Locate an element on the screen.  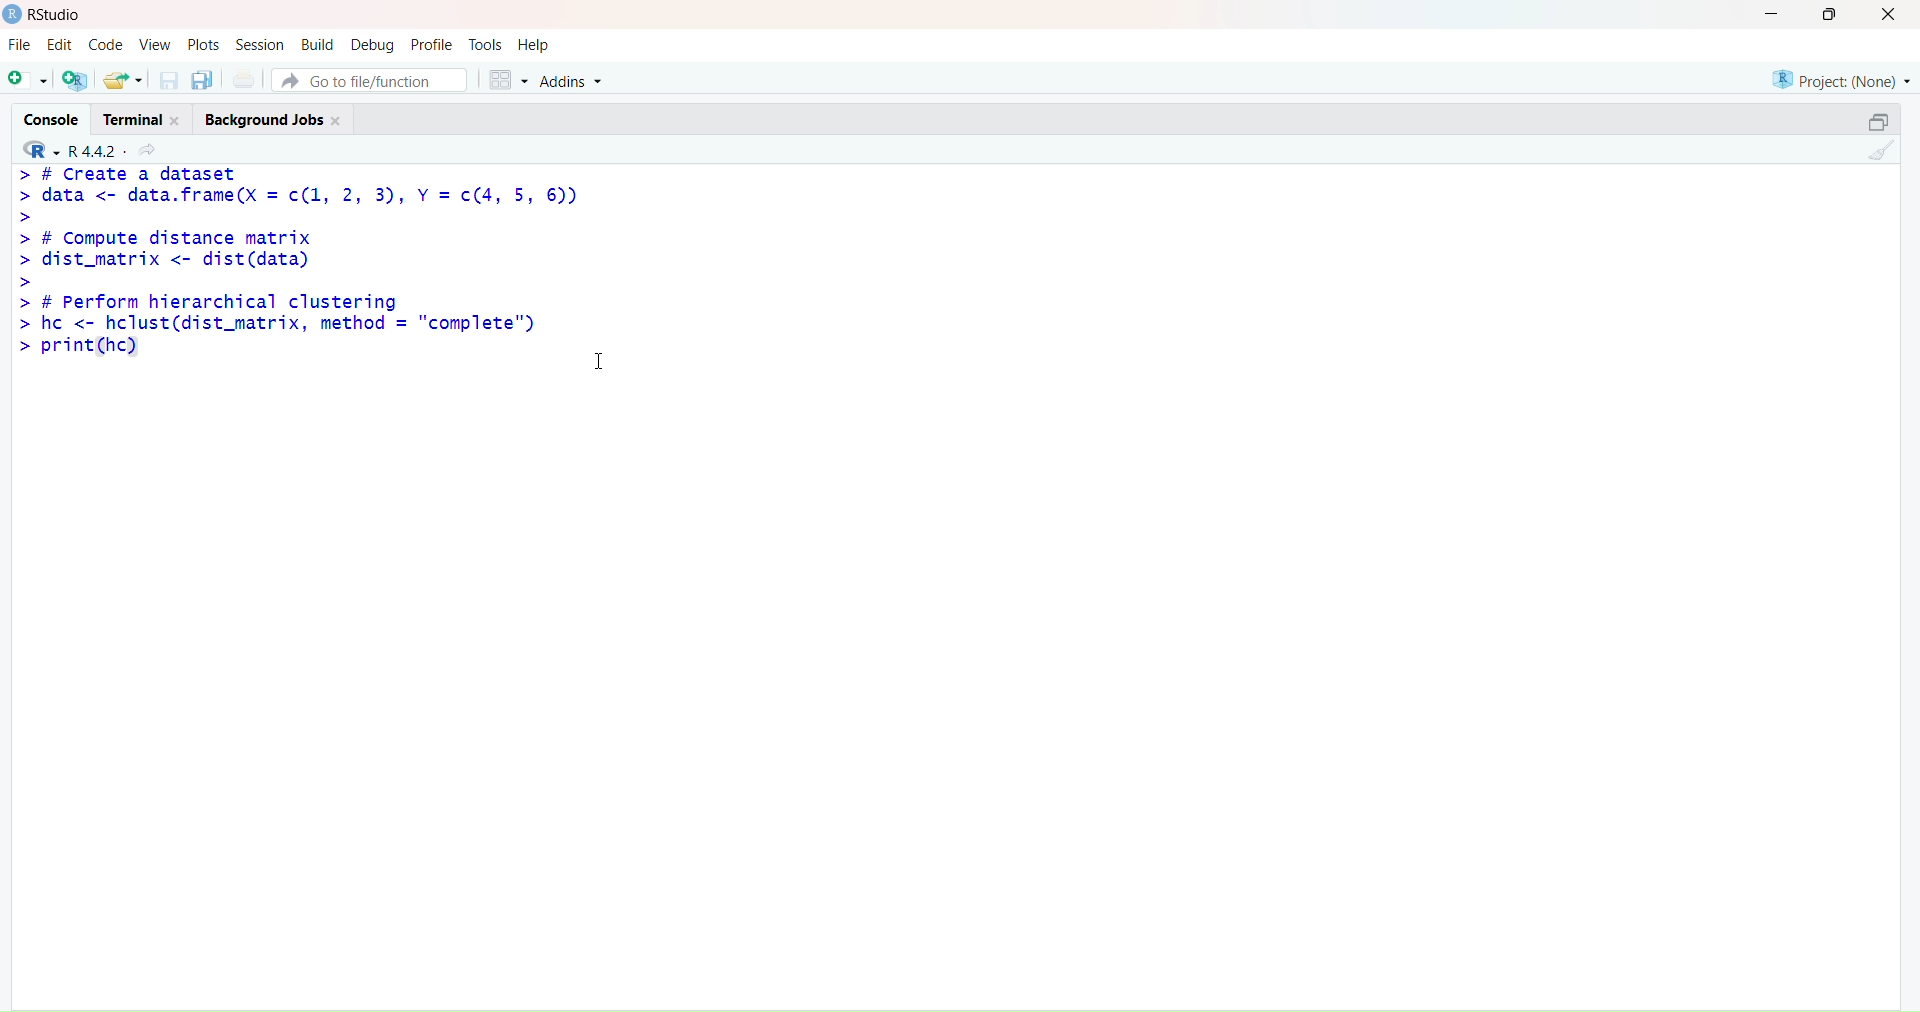
Terminal is located at coordinates (138, 119).